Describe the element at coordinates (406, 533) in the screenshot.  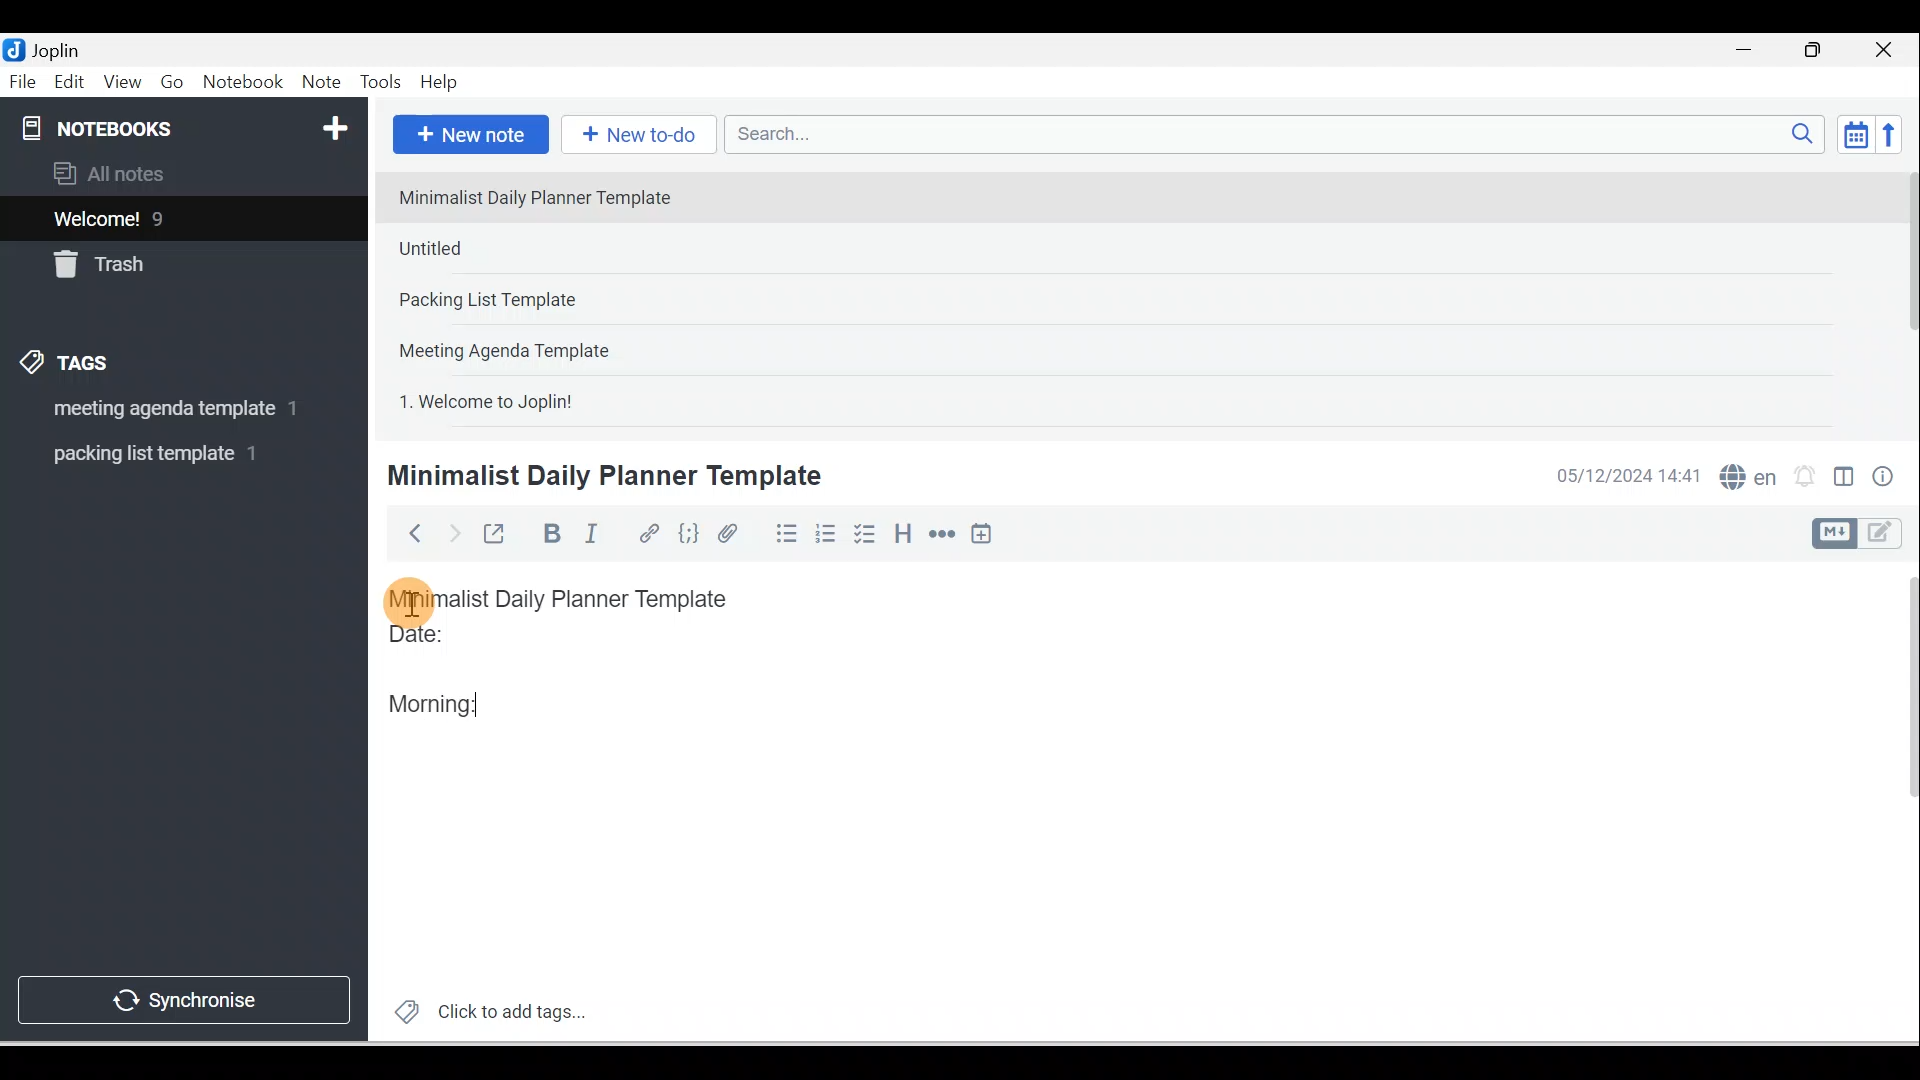
I see `Back` at that location.